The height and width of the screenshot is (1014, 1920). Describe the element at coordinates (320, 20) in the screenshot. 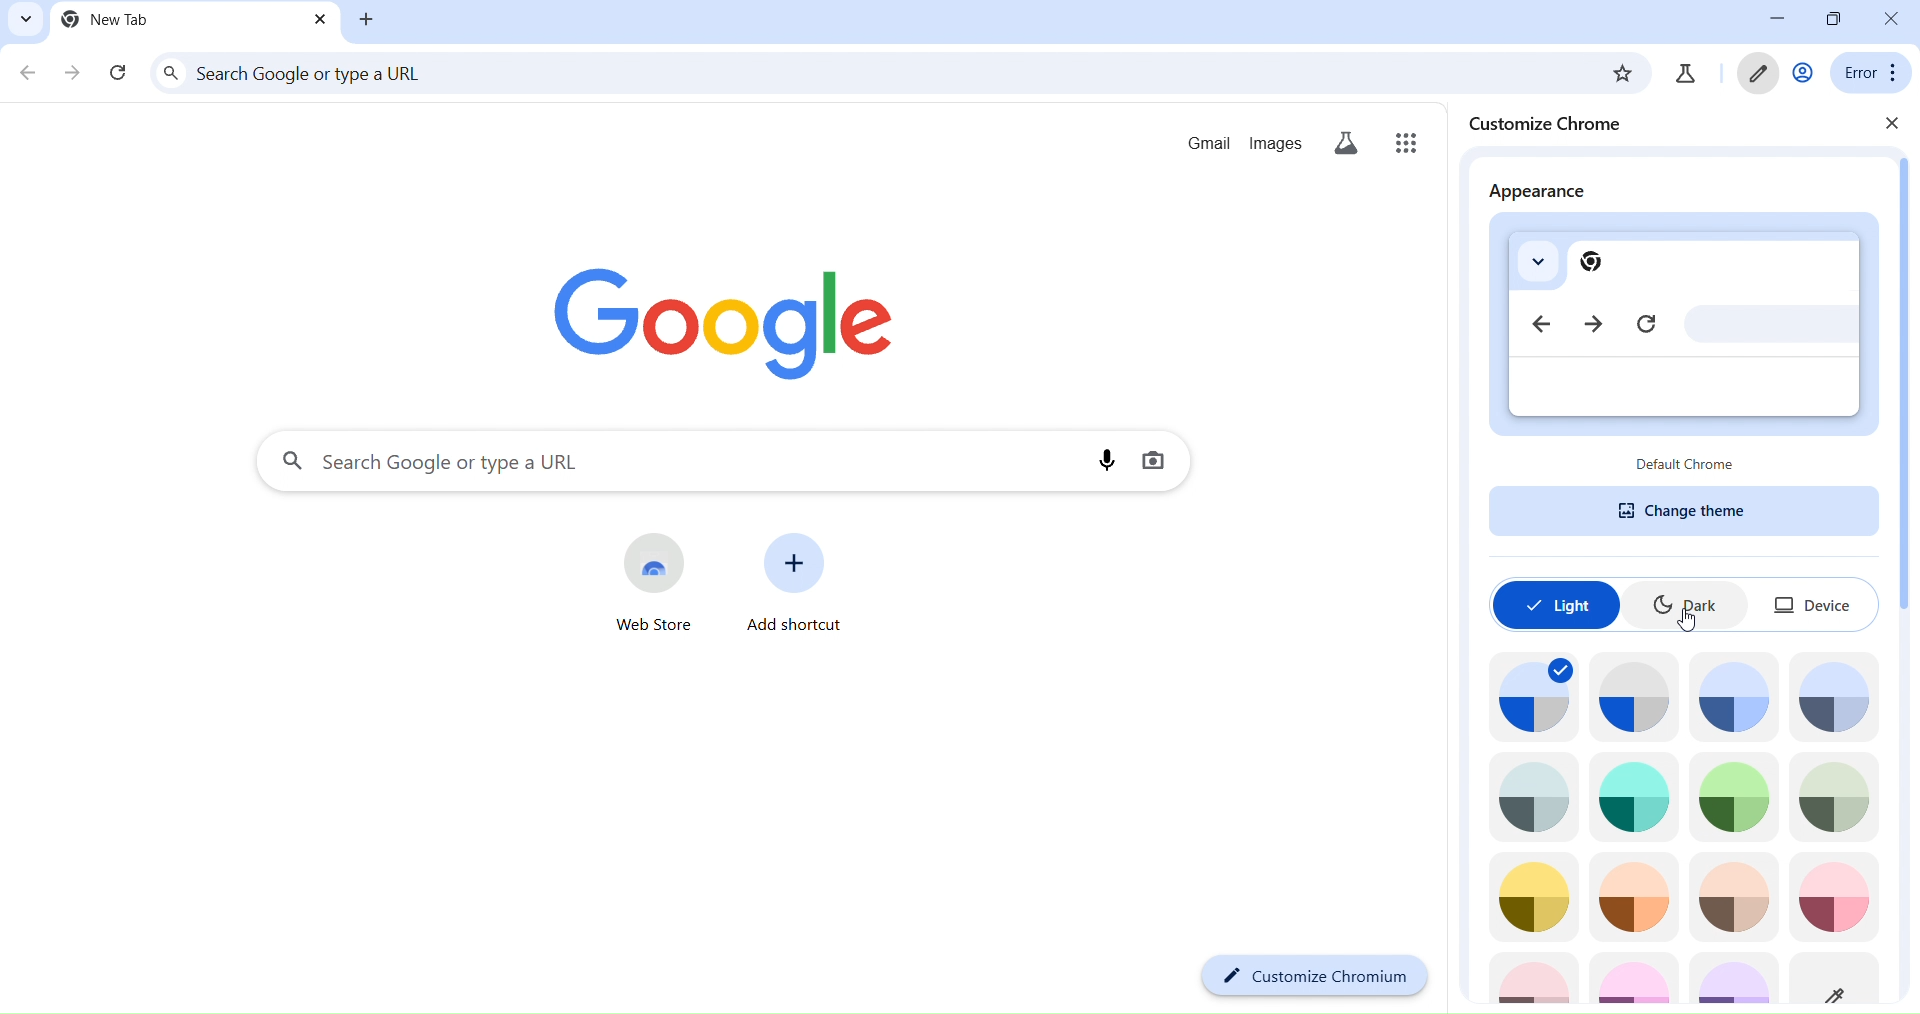

I see `close tab` at that location.